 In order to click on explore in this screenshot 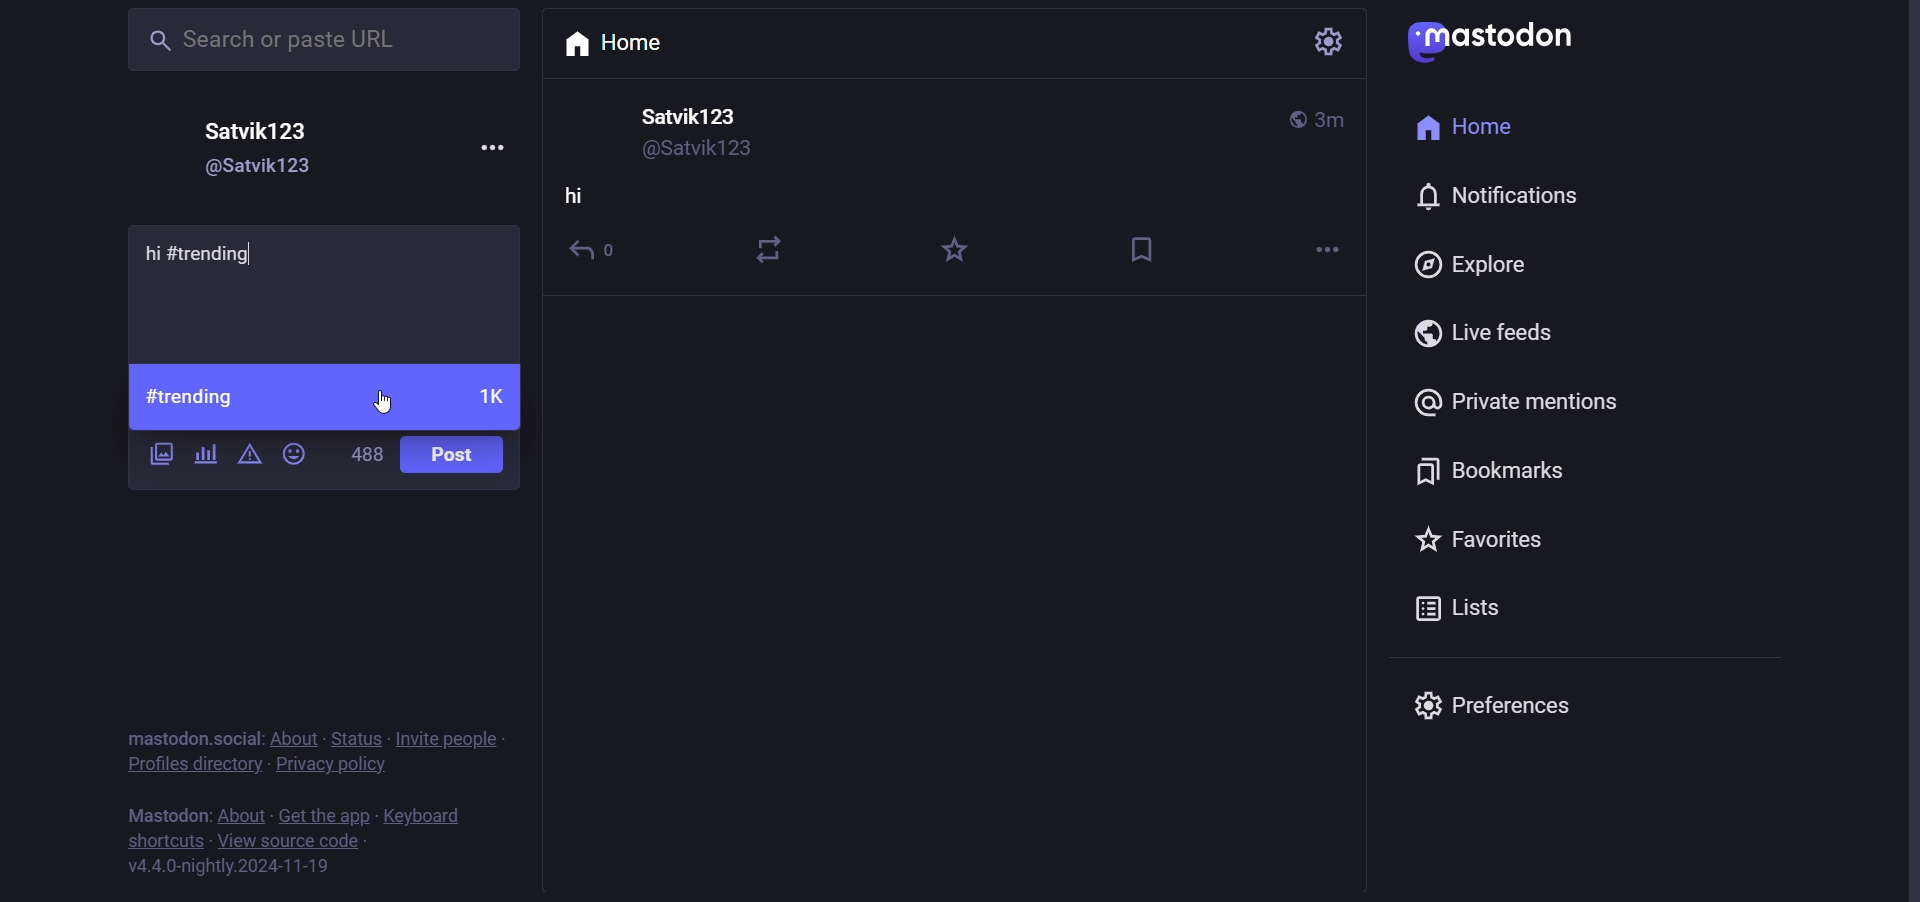, I will do `click(1469, 267)`.